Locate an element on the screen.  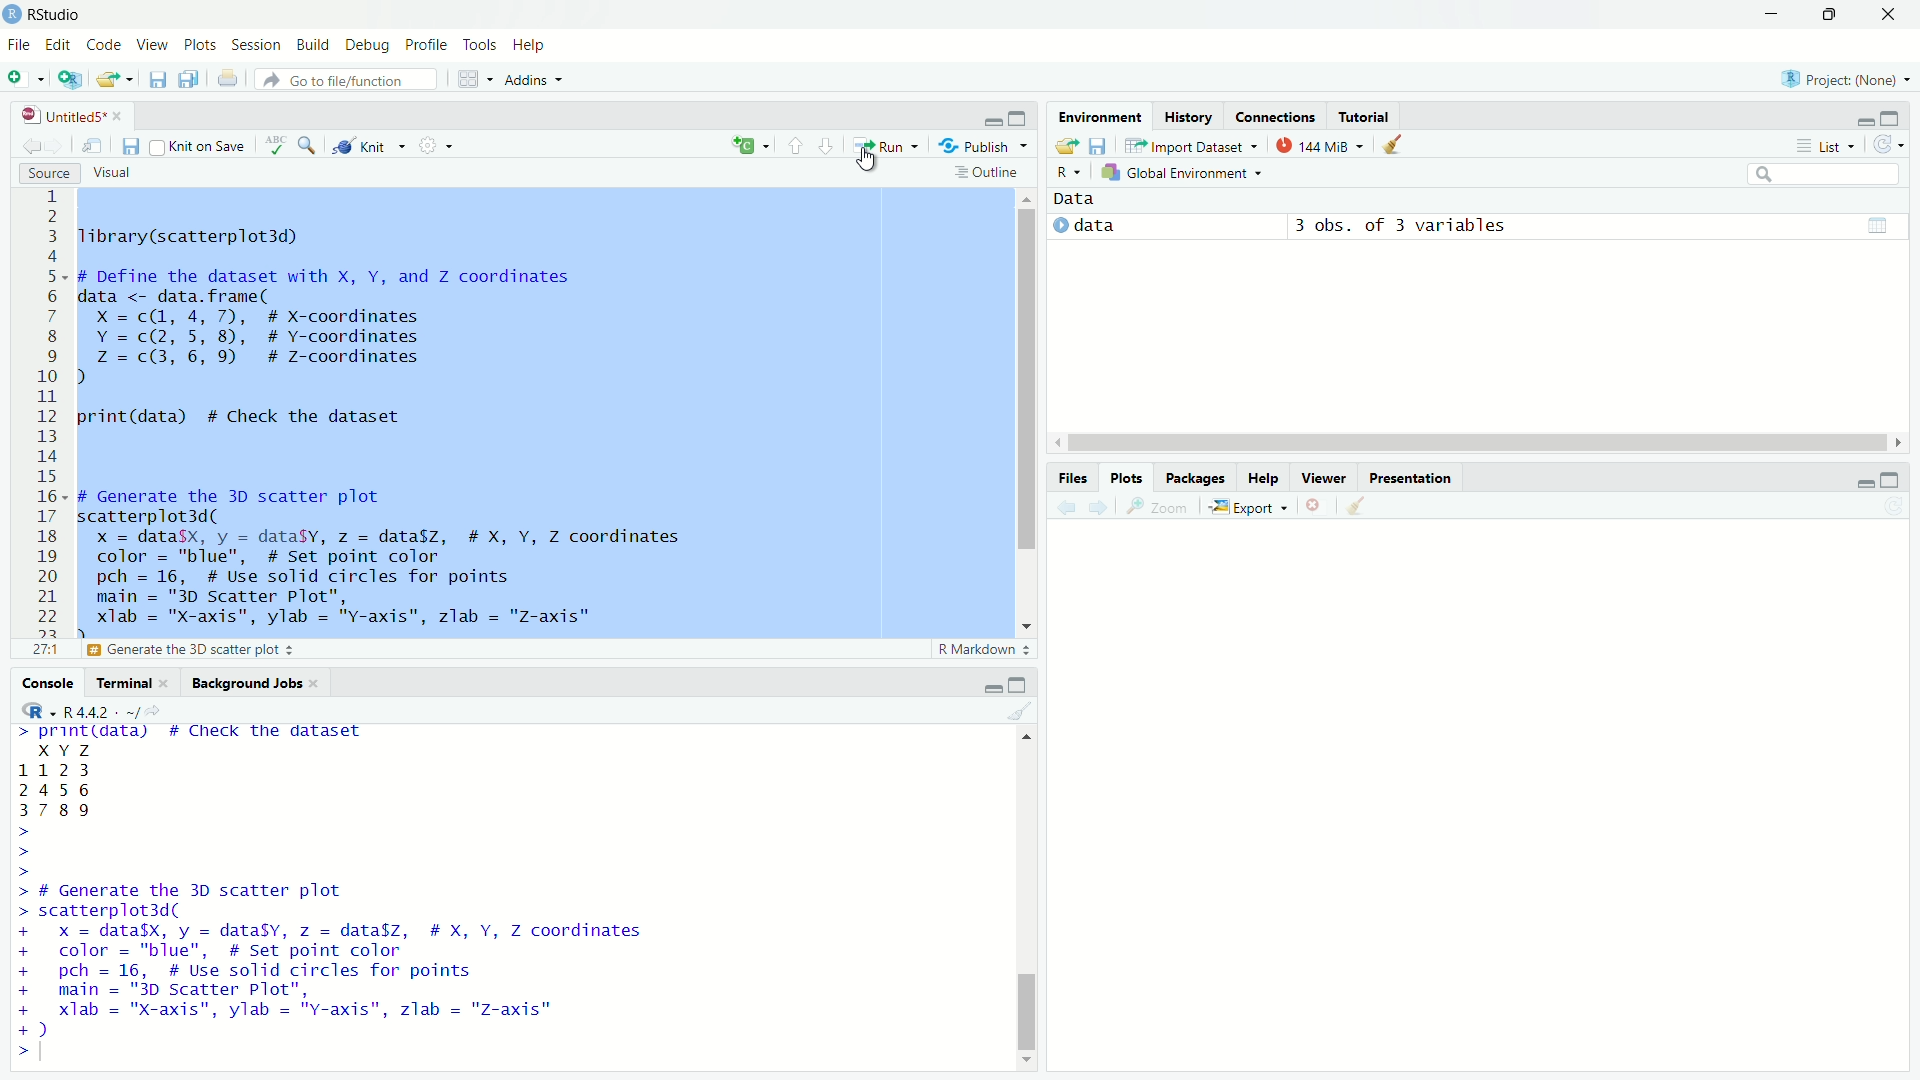
close is located at coordinates (318, 685).